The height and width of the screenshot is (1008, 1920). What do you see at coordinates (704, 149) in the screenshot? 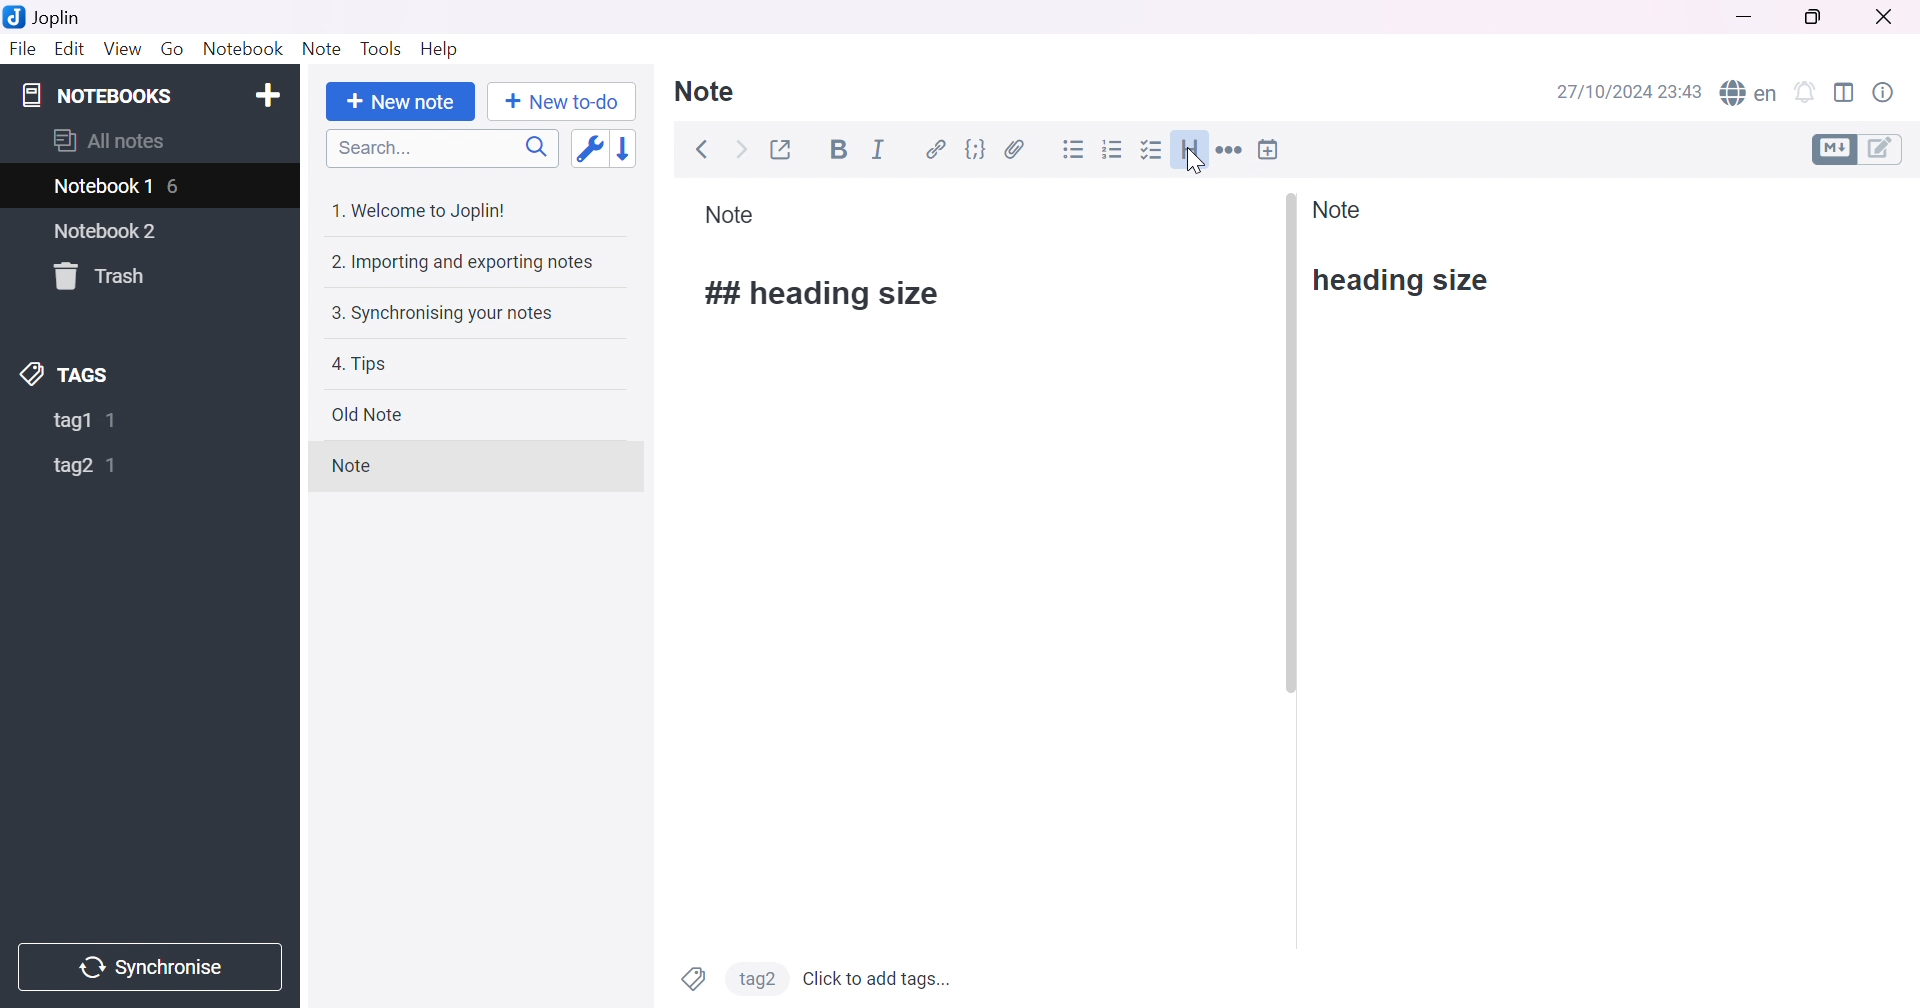
I see `Back` at bounding box center [704, 149].